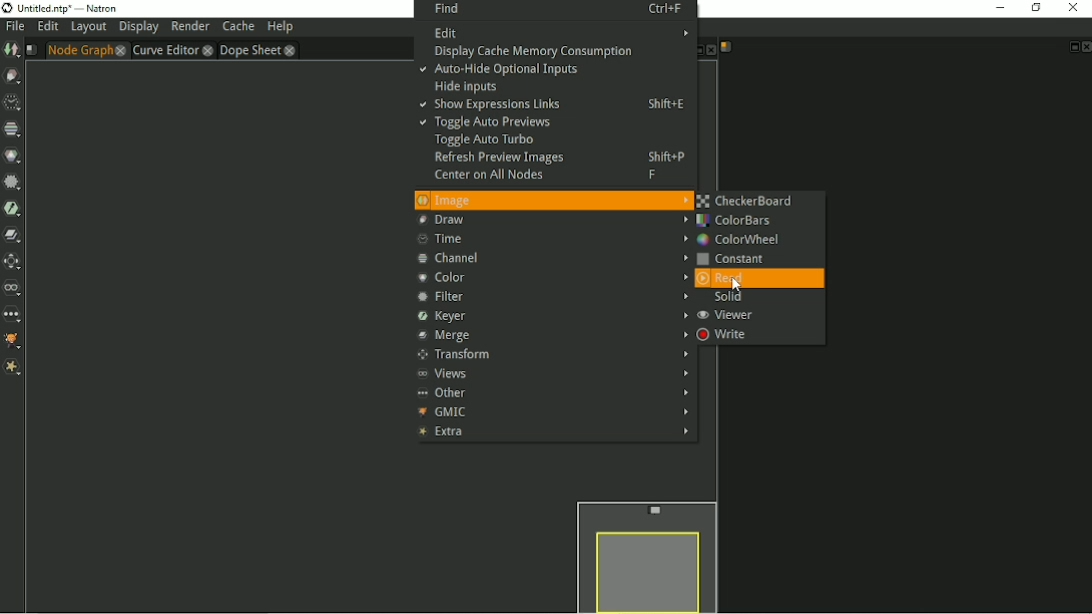 The width and height of the screenshot is (1092, 614). I want to click on Dope sheet, so click(258, 50).